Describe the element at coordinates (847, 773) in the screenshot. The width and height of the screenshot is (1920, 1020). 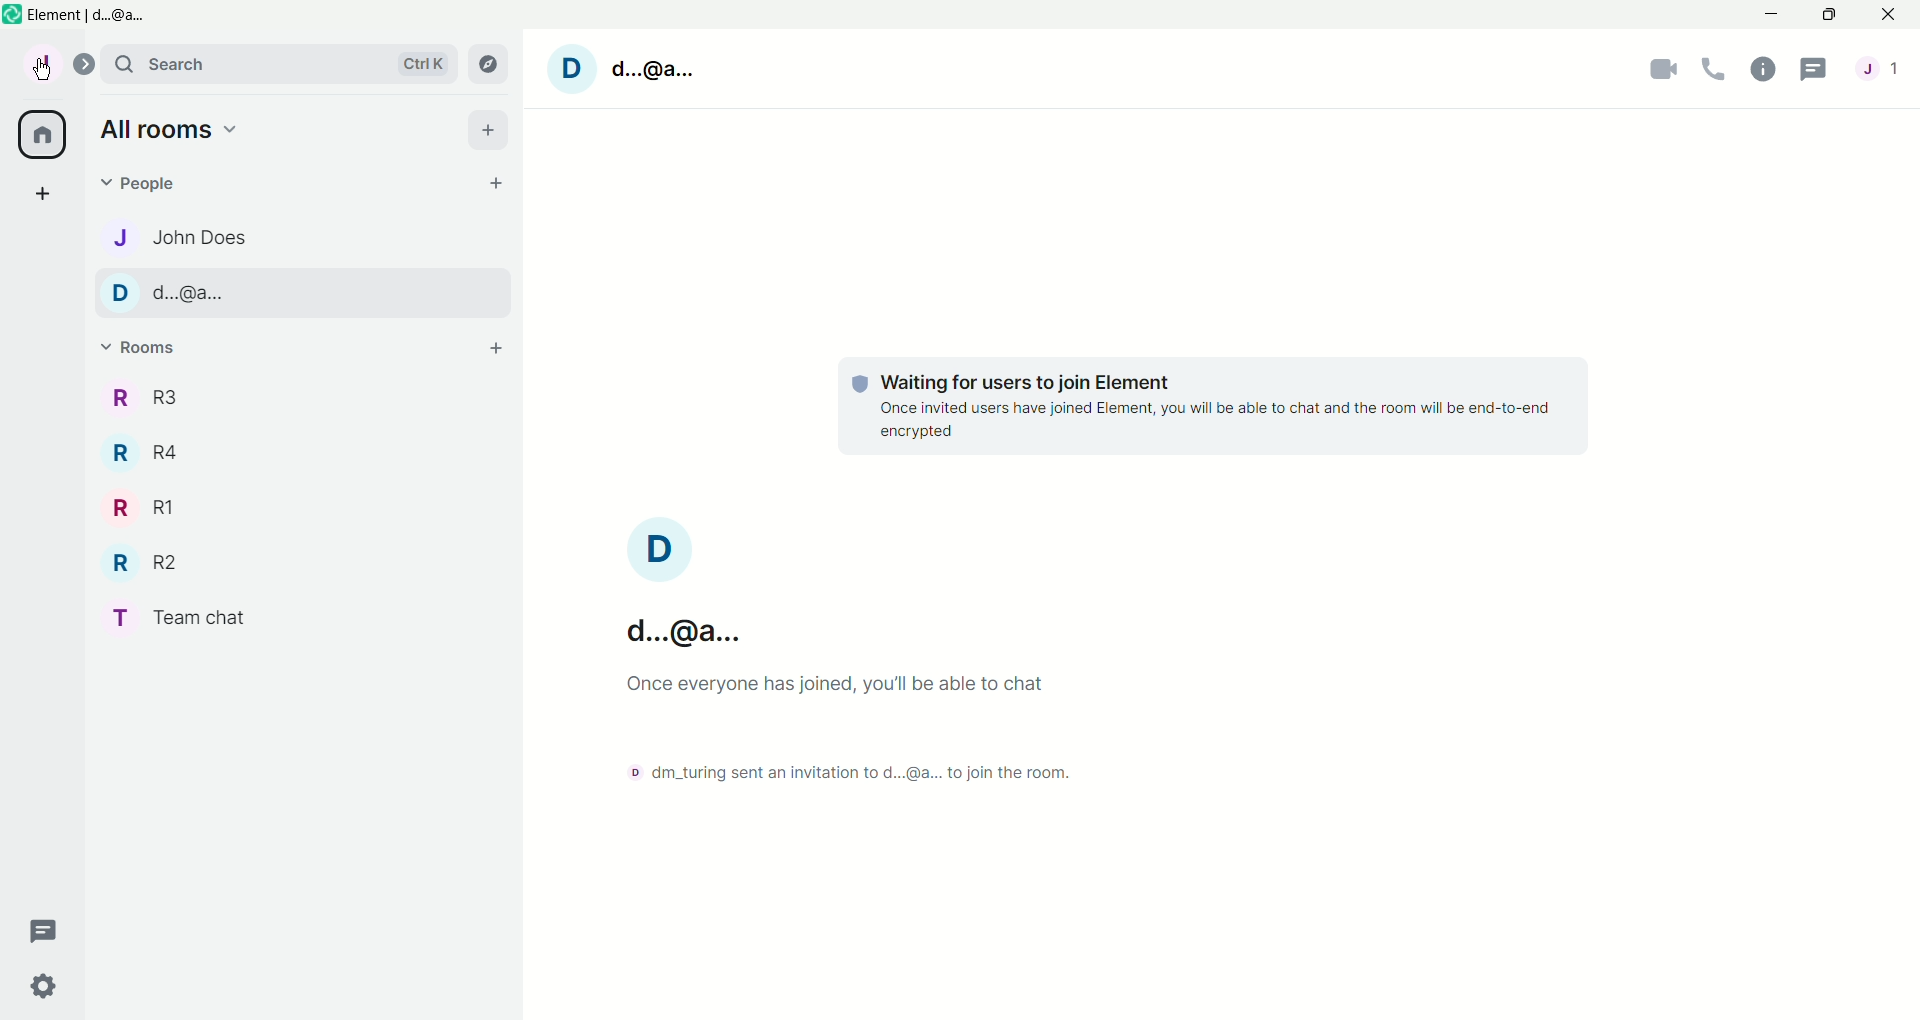
I see `dm_turing sent an invitation to d...@a... to join the room.` at that location.